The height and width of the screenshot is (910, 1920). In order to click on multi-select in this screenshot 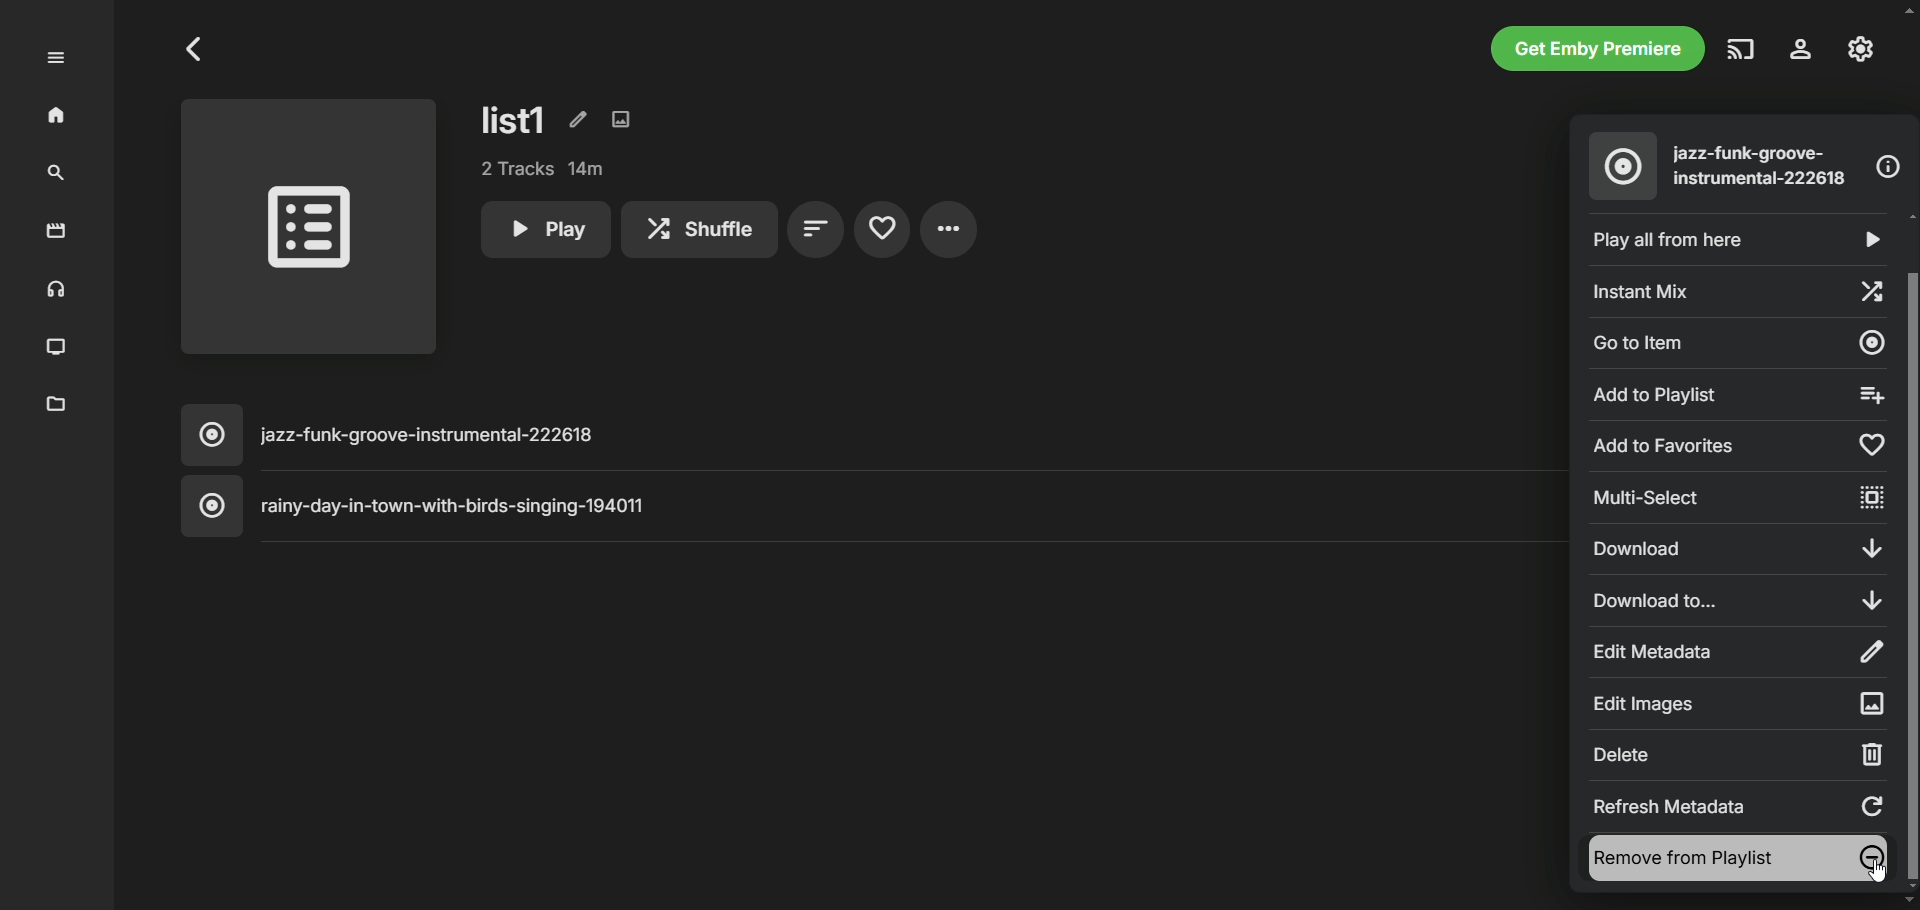, I will do `click(1736, 498)`.